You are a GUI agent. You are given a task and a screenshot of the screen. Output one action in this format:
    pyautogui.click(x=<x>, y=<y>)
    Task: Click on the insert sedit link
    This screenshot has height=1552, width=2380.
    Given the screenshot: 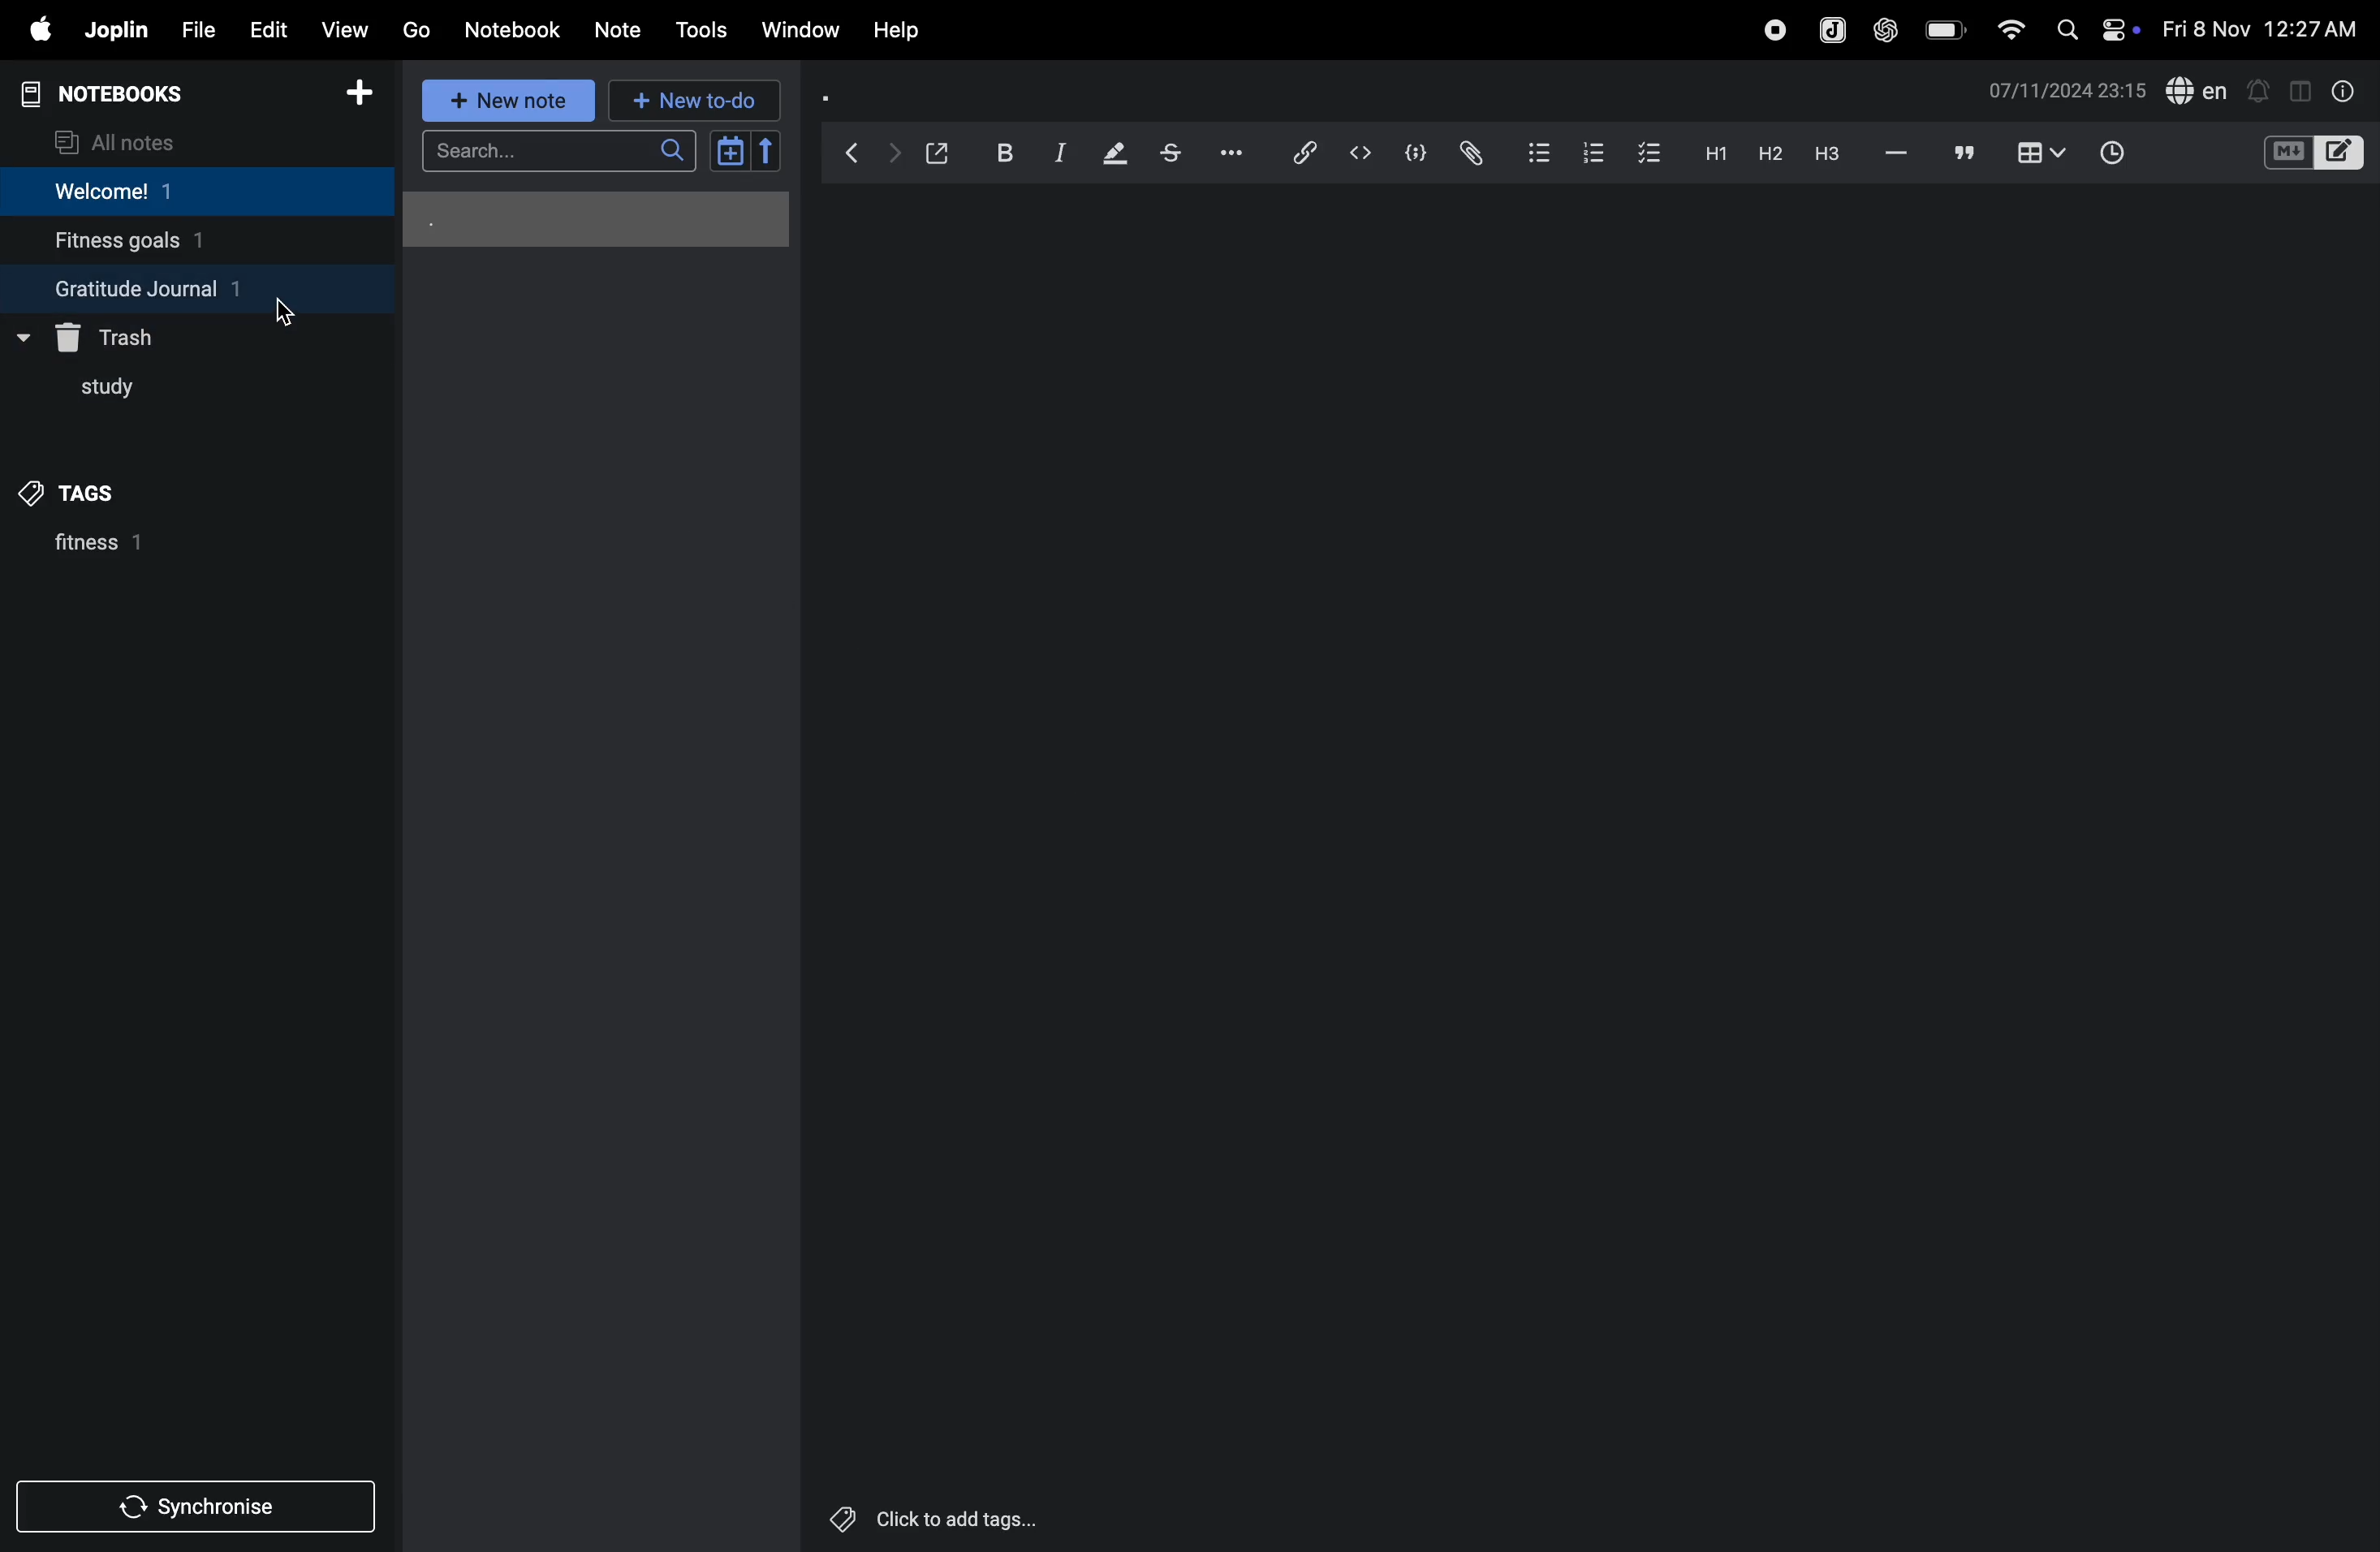 What is the action you would take?
    pyautogui.click(x=1305, y=153)
    